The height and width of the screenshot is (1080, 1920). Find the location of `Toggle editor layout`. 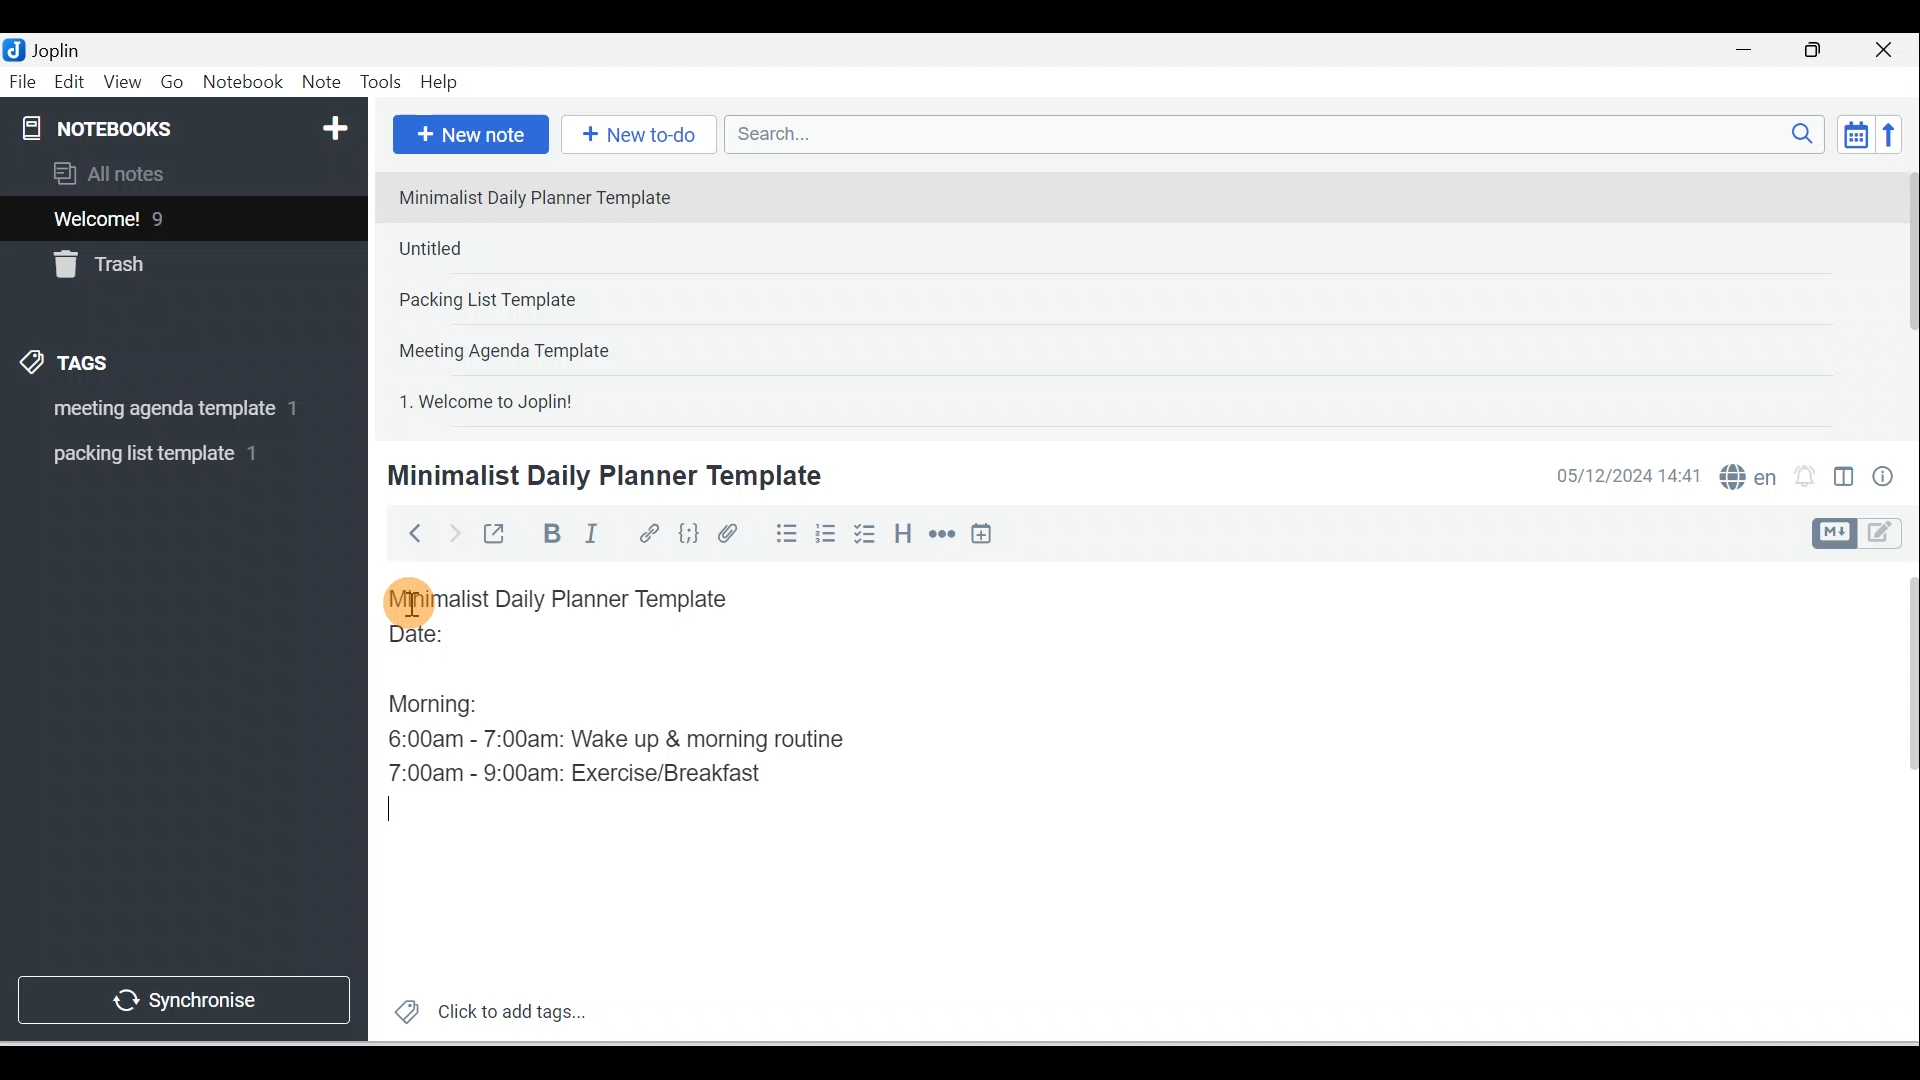

Toggle editor layout is located at coordinates (1864, 534).